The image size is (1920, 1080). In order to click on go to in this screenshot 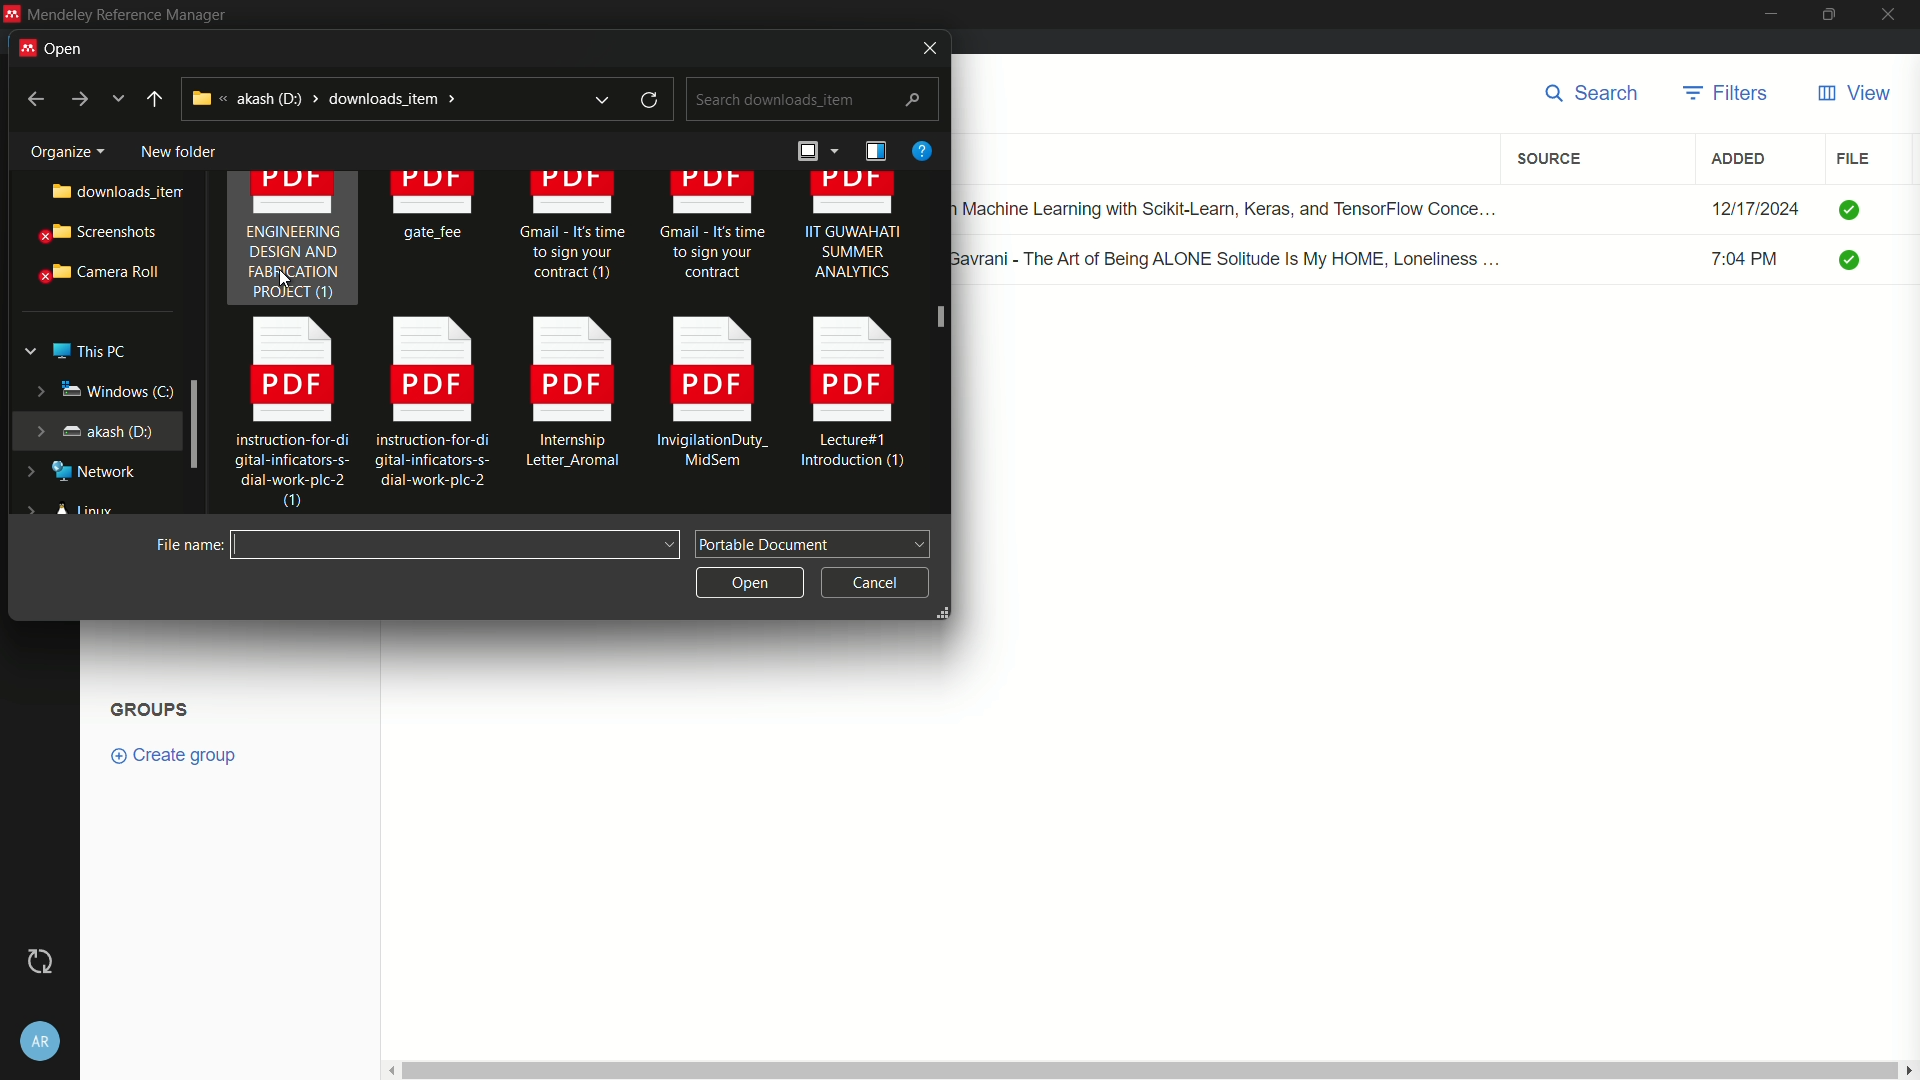, I will do `click(78, 100)`.